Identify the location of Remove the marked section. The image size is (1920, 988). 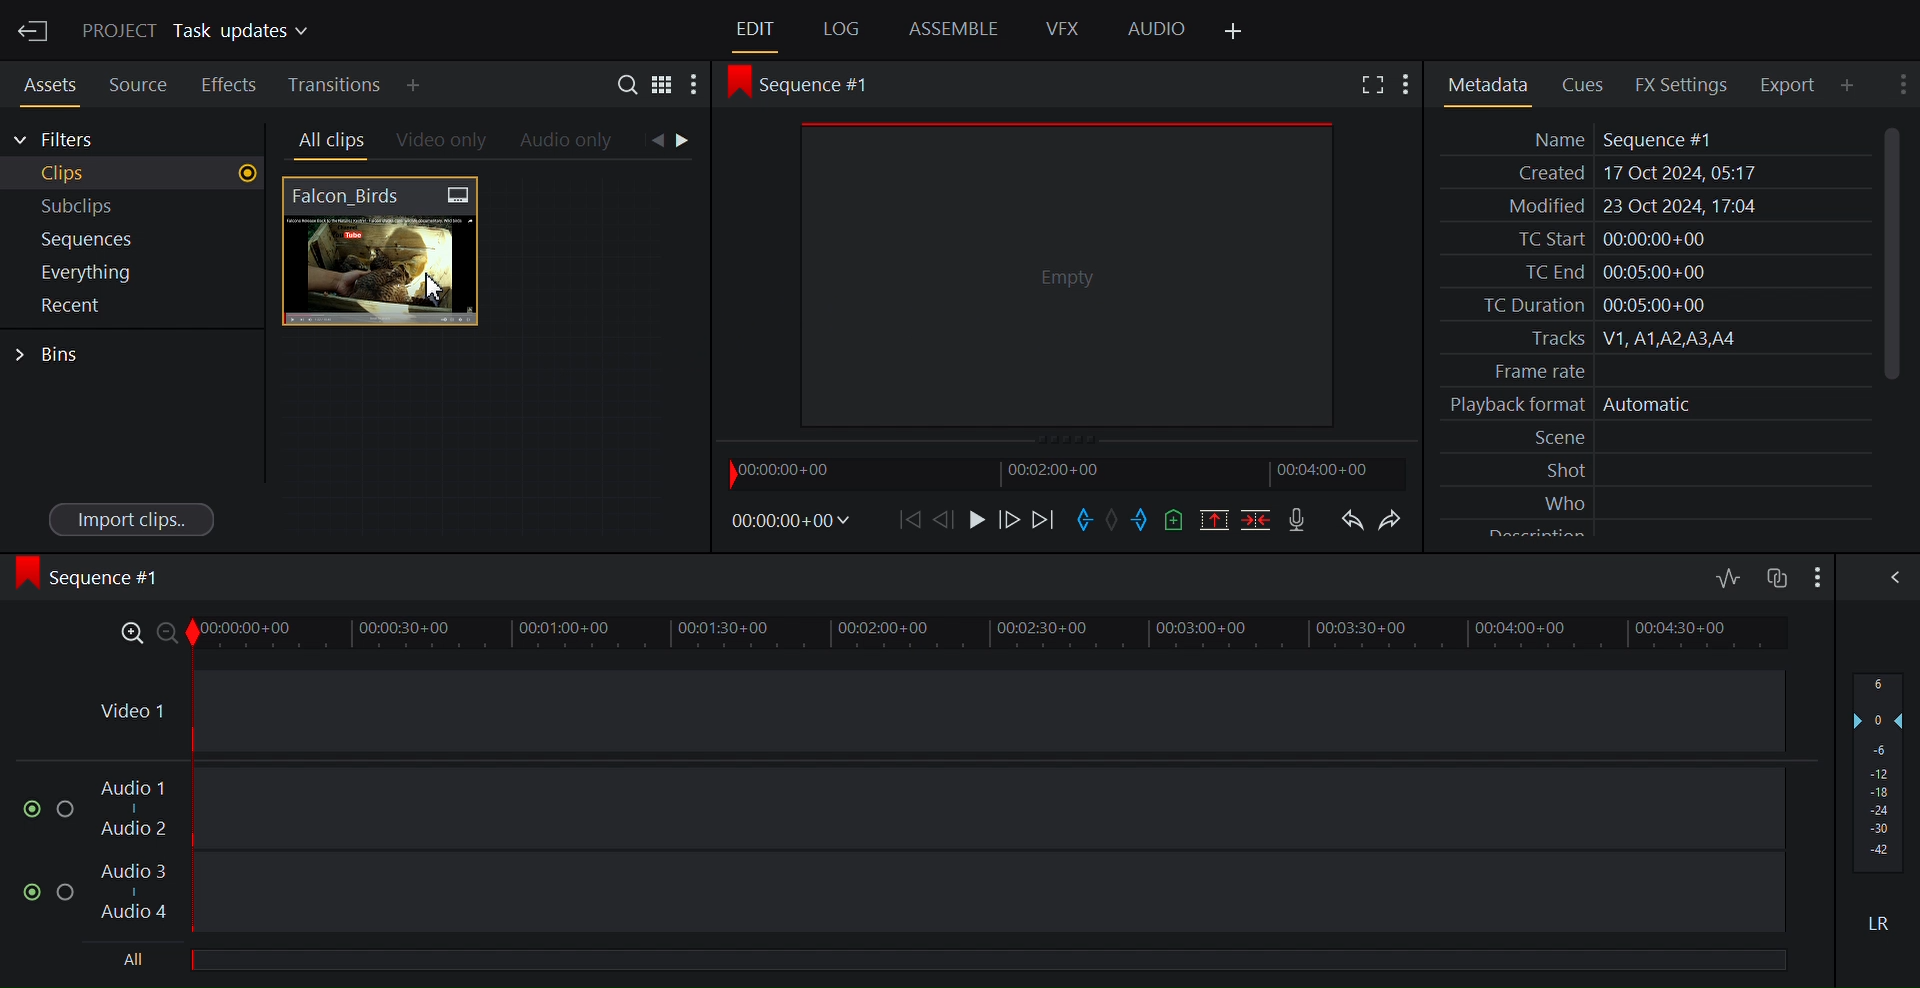
(1217, 520).